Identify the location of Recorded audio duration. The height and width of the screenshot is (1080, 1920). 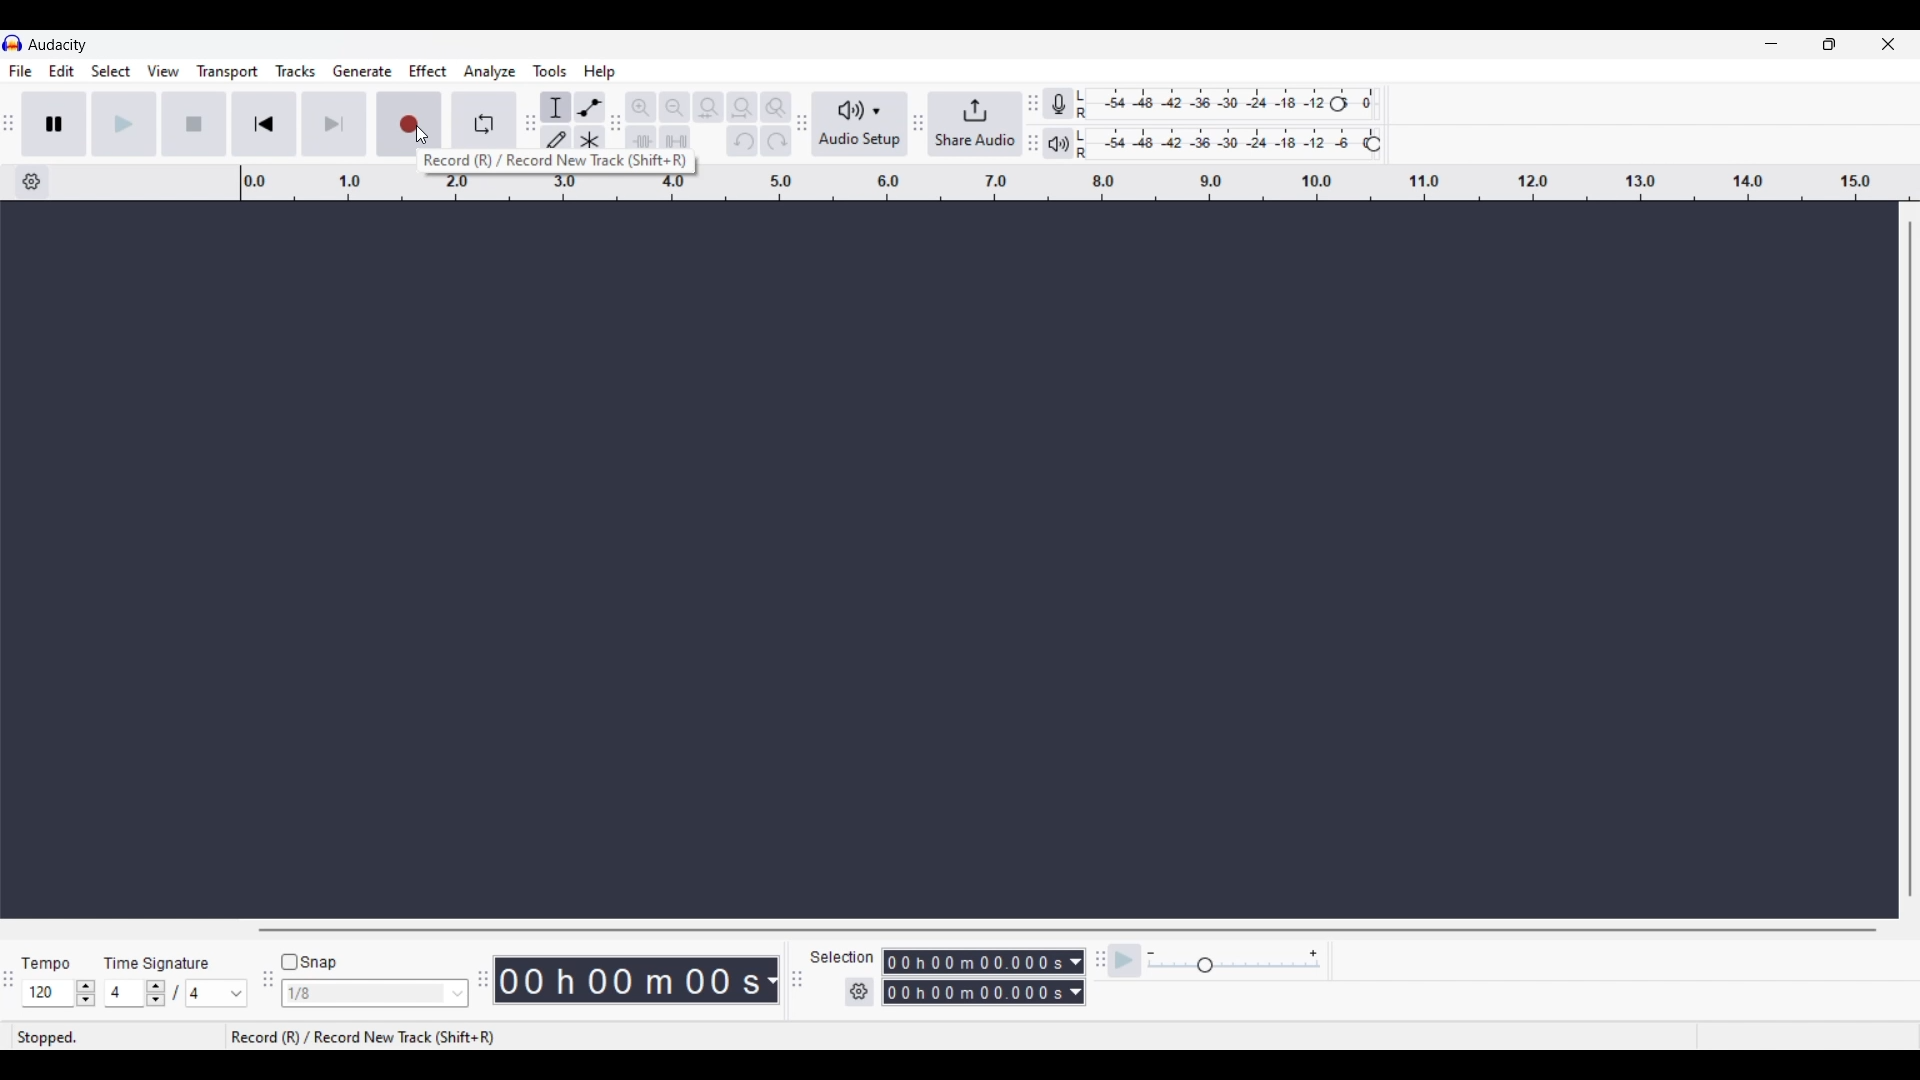
(629, 981).